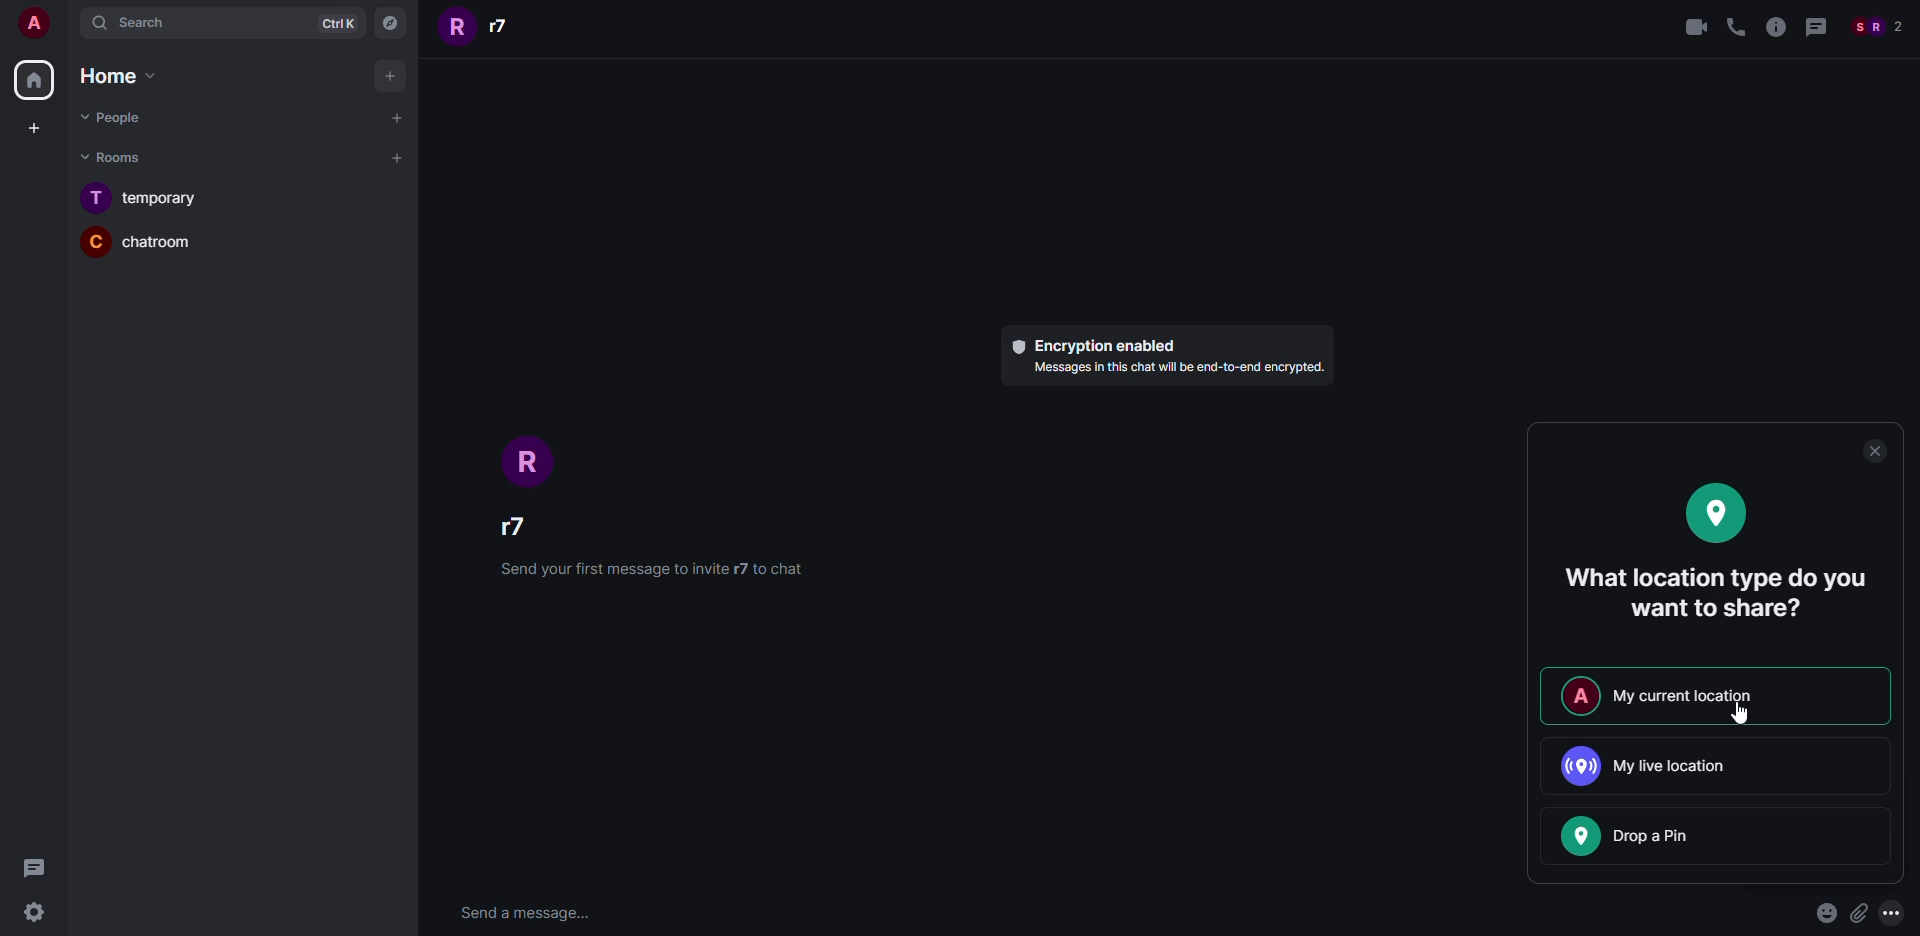  I want to click on live location, so click(1725, 767).